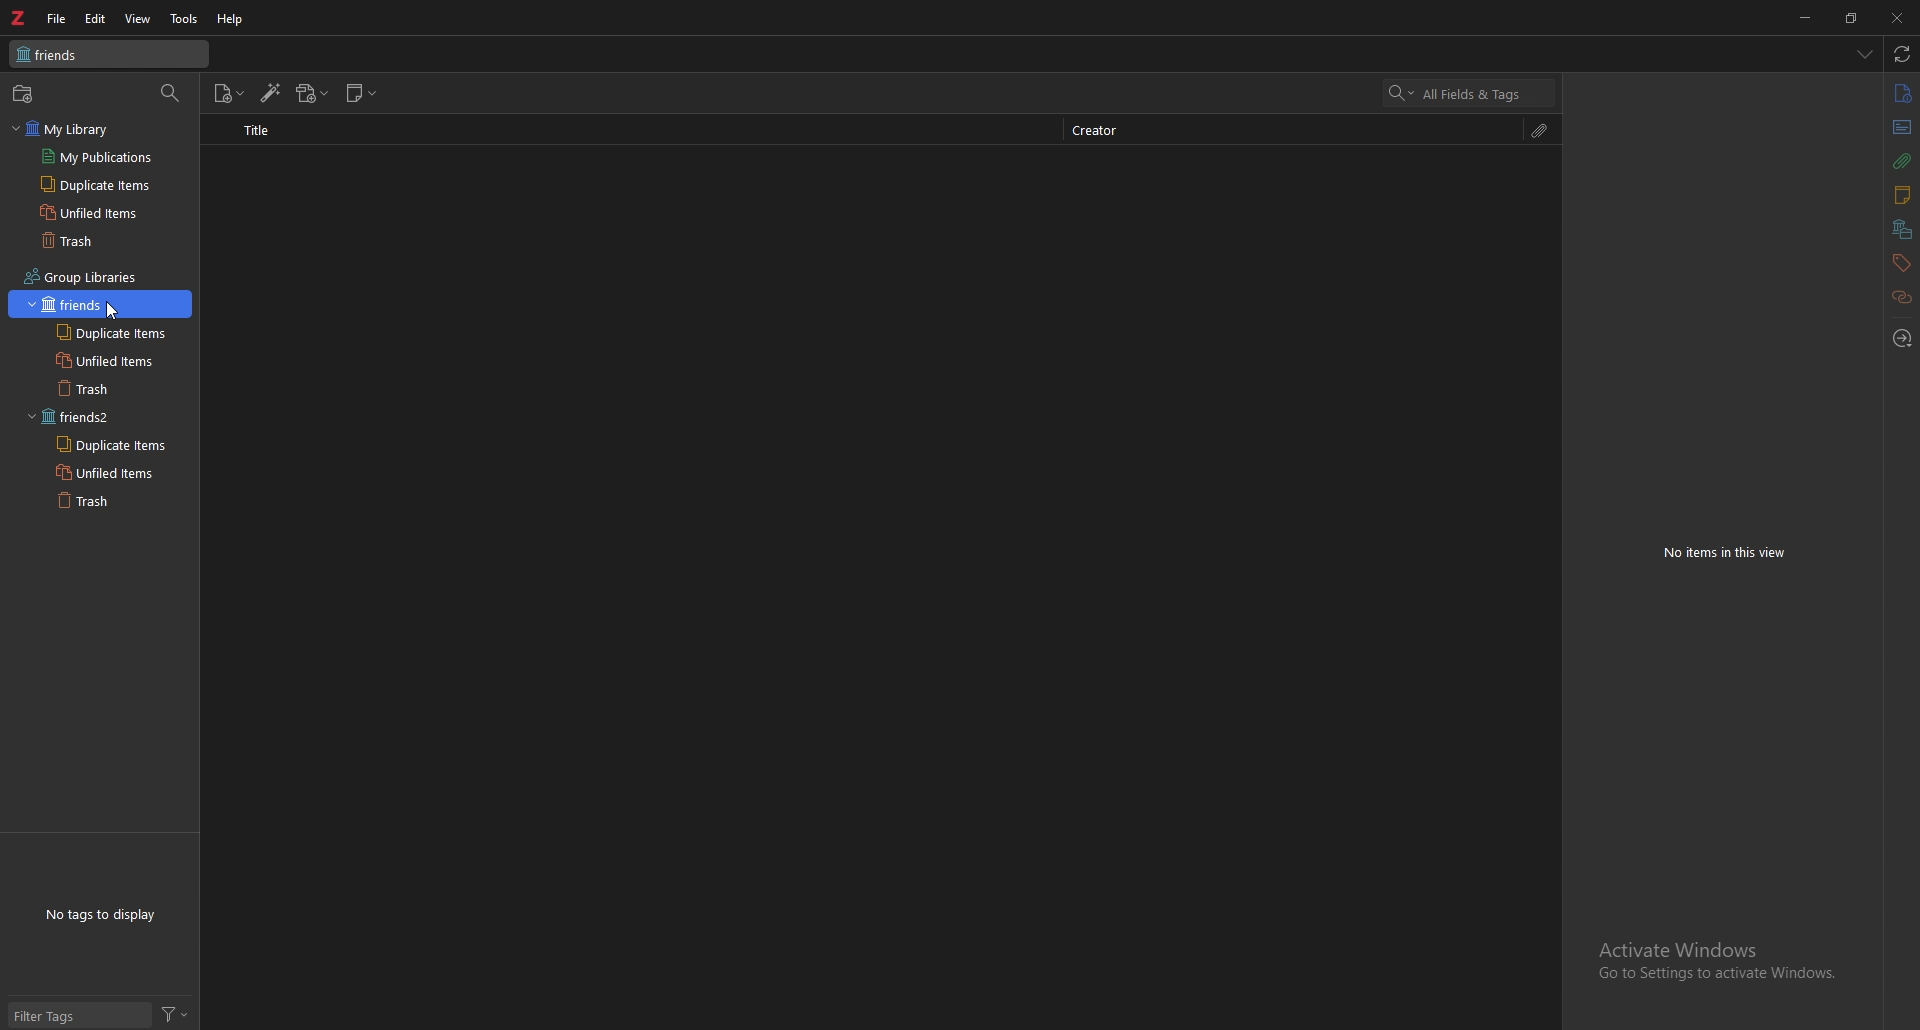 The image size is (1920, 1030). Describe the element at coordinates (1903, 54) in the screenshot. I see `sync with zotero.org` at that location.